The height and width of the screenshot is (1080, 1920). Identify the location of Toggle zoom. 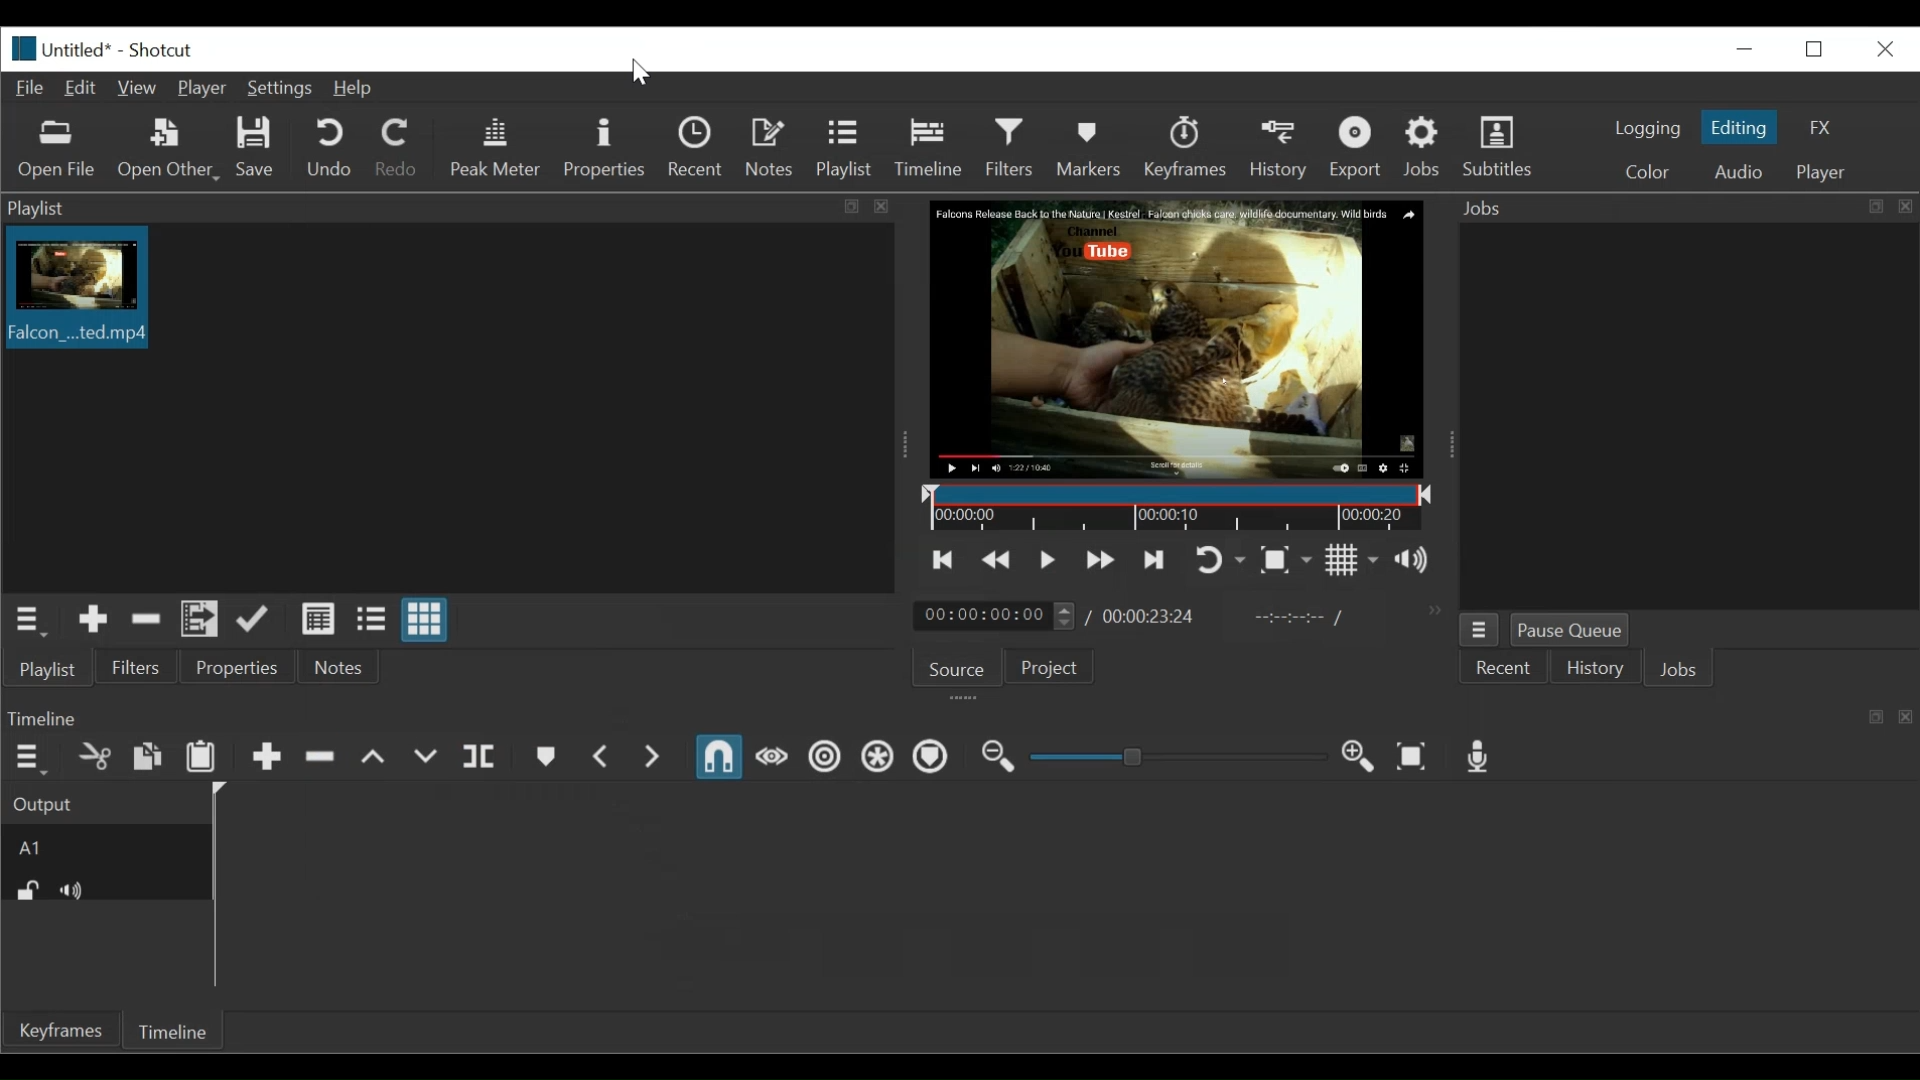
(1288, 560).